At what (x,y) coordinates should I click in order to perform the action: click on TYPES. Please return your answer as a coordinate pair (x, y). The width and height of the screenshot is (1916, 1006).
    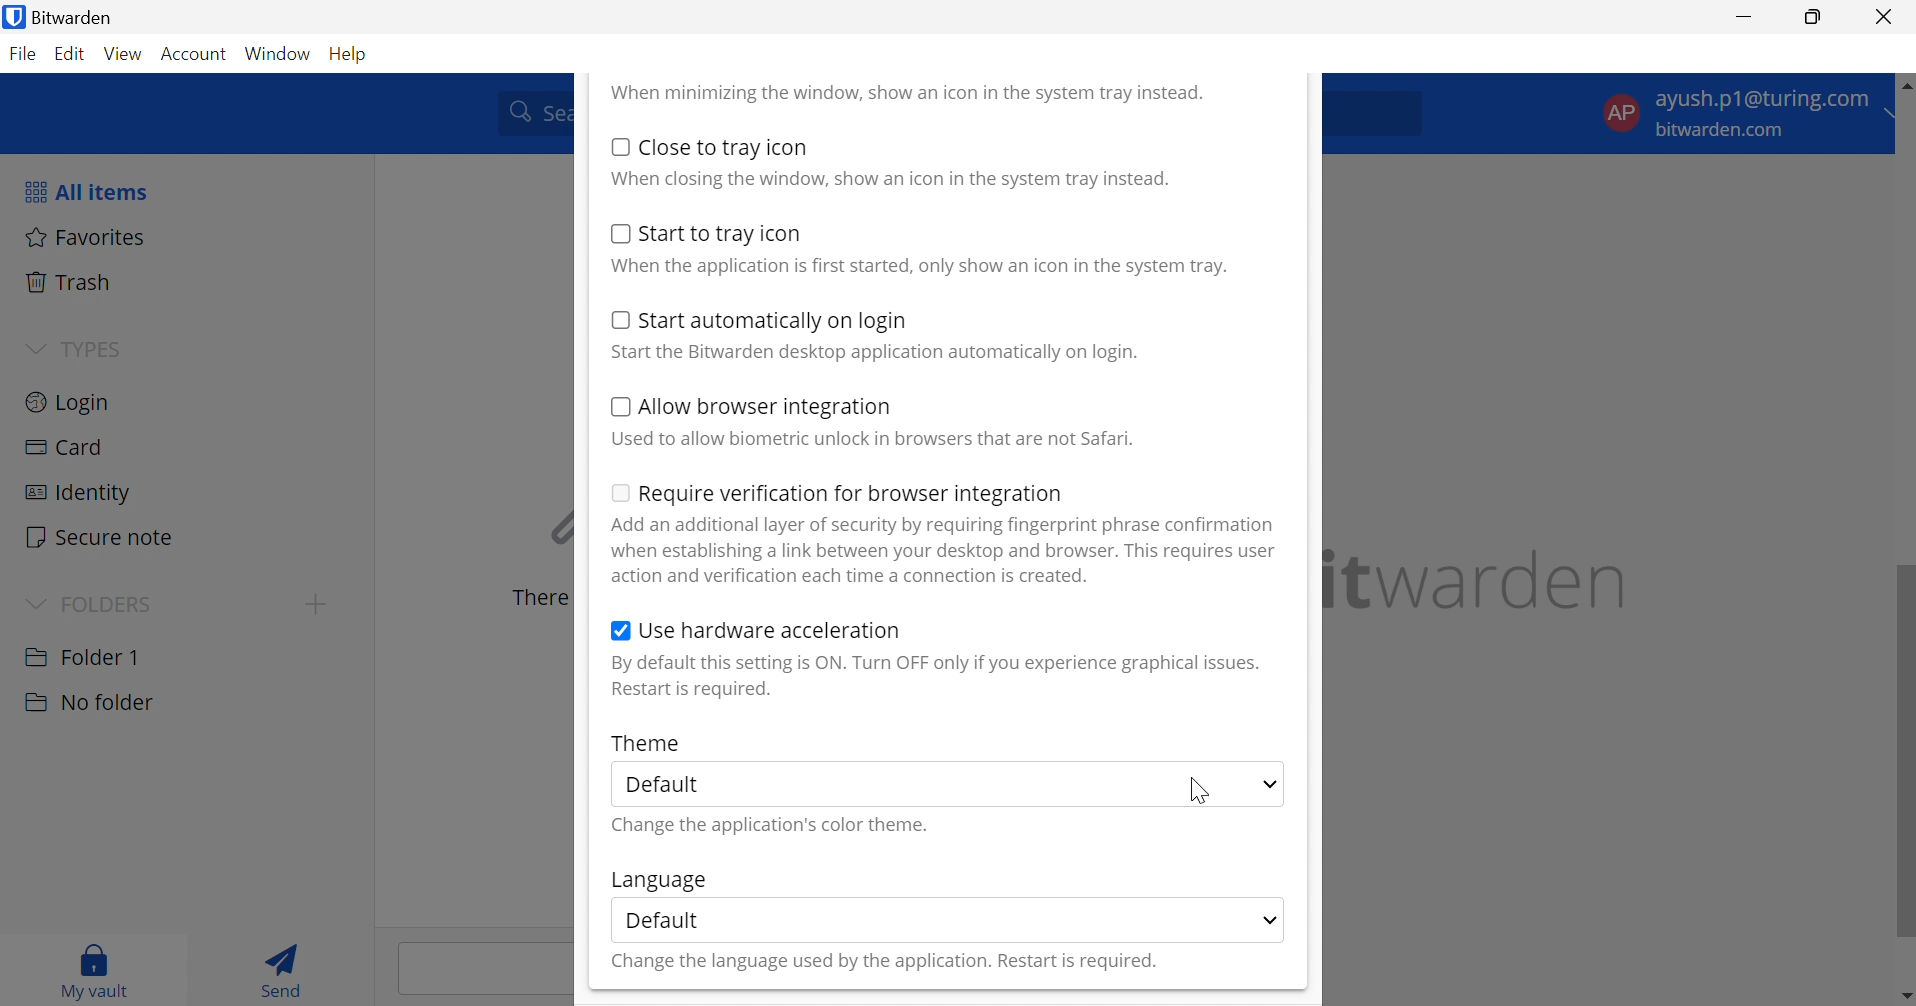
    Looking at the image, I should click on (90, 349).